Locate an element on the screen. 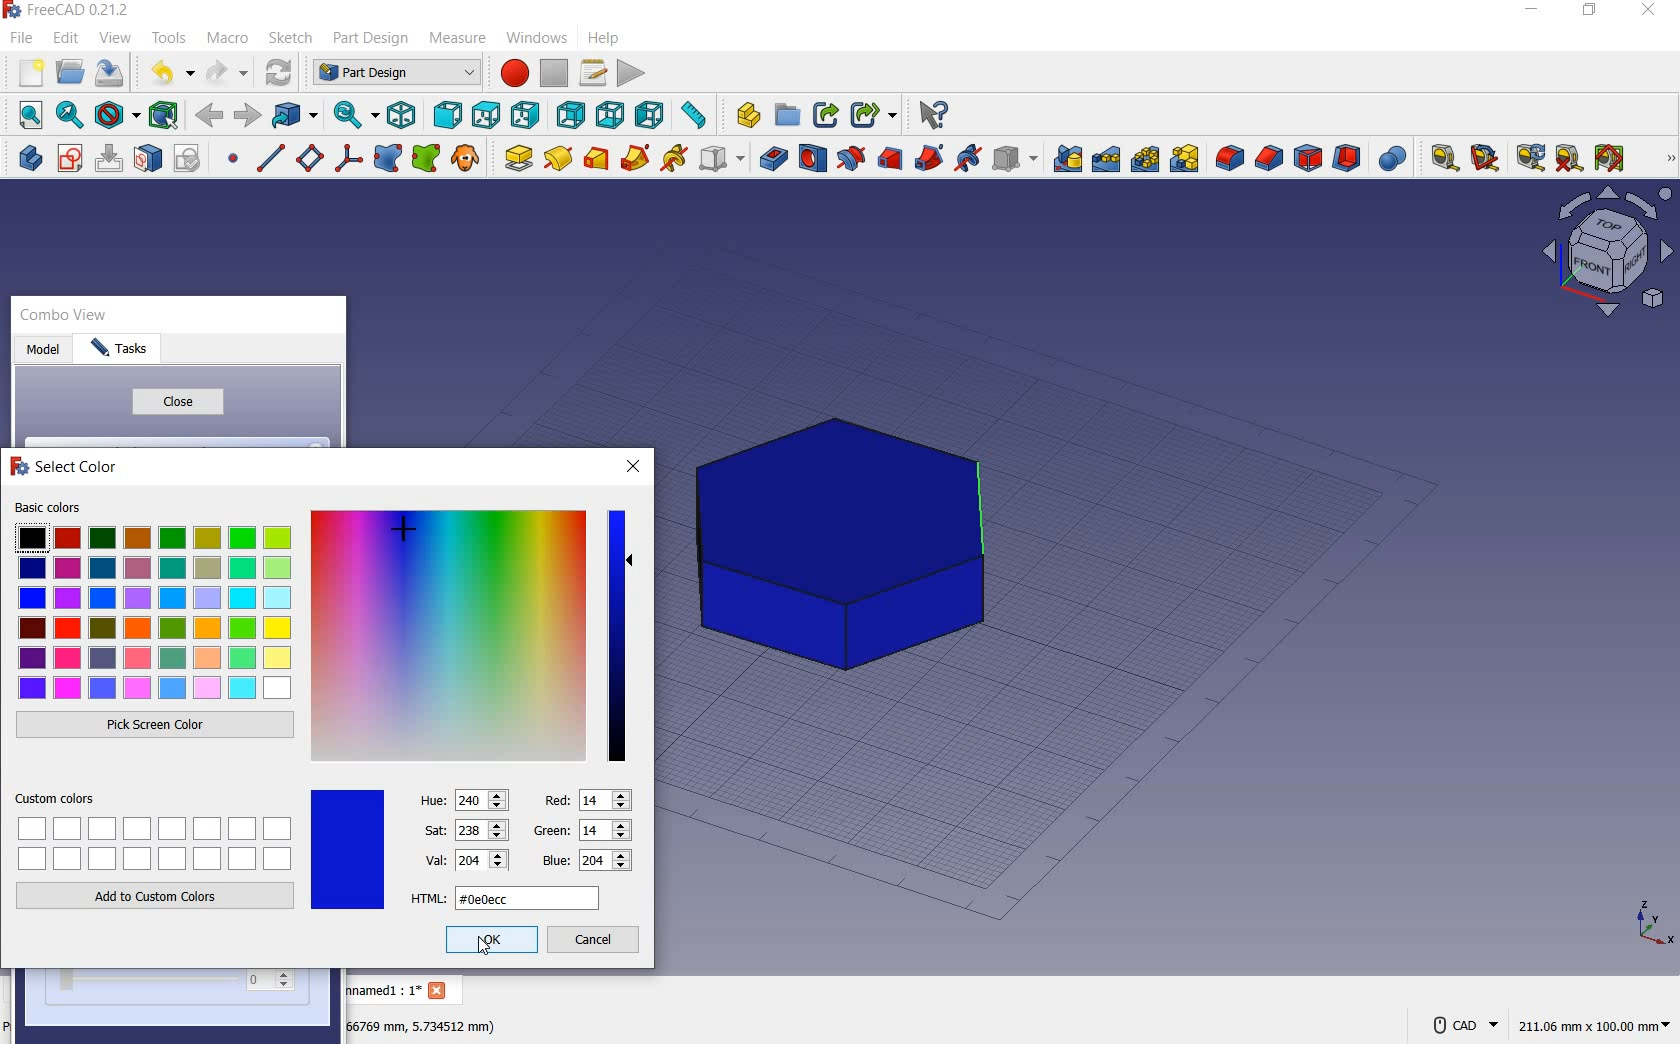 Image resolution: width=1680 pixels, height=1044 pixels. save is located at coordinates (109, 72).